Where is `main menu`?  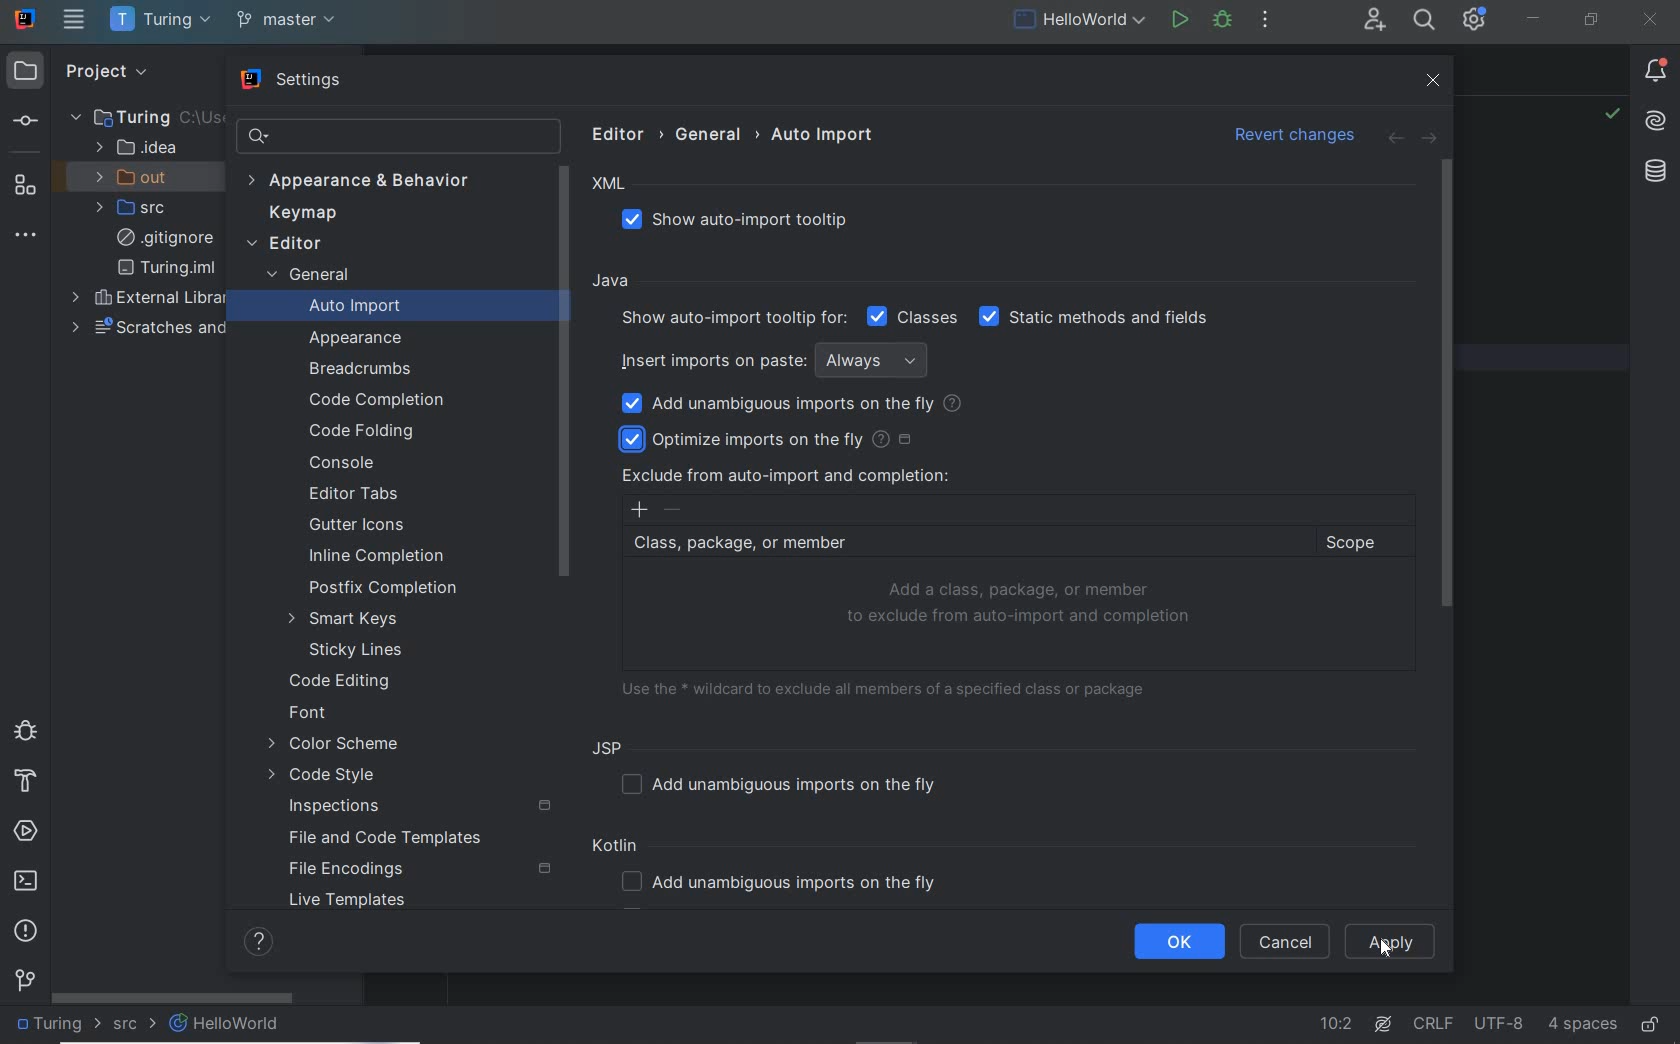
main menu is located at coordinates (74, 19).